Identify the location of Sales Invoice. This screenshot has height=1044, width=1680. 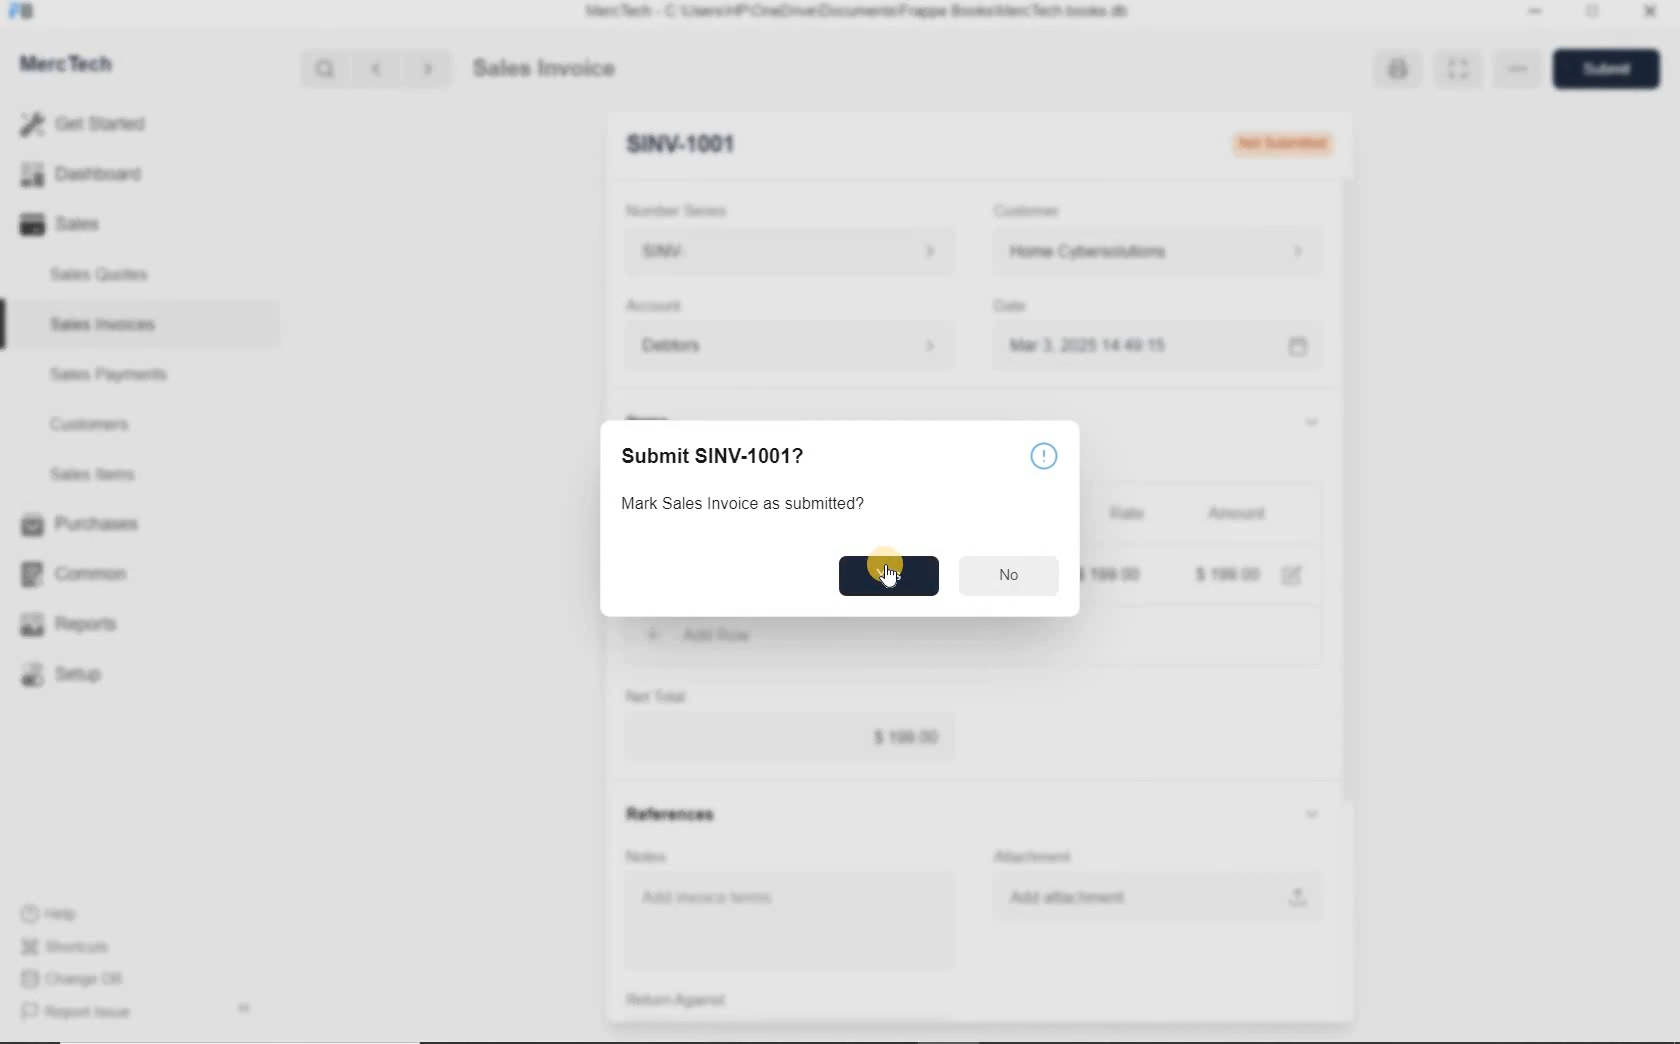
(546, 70).